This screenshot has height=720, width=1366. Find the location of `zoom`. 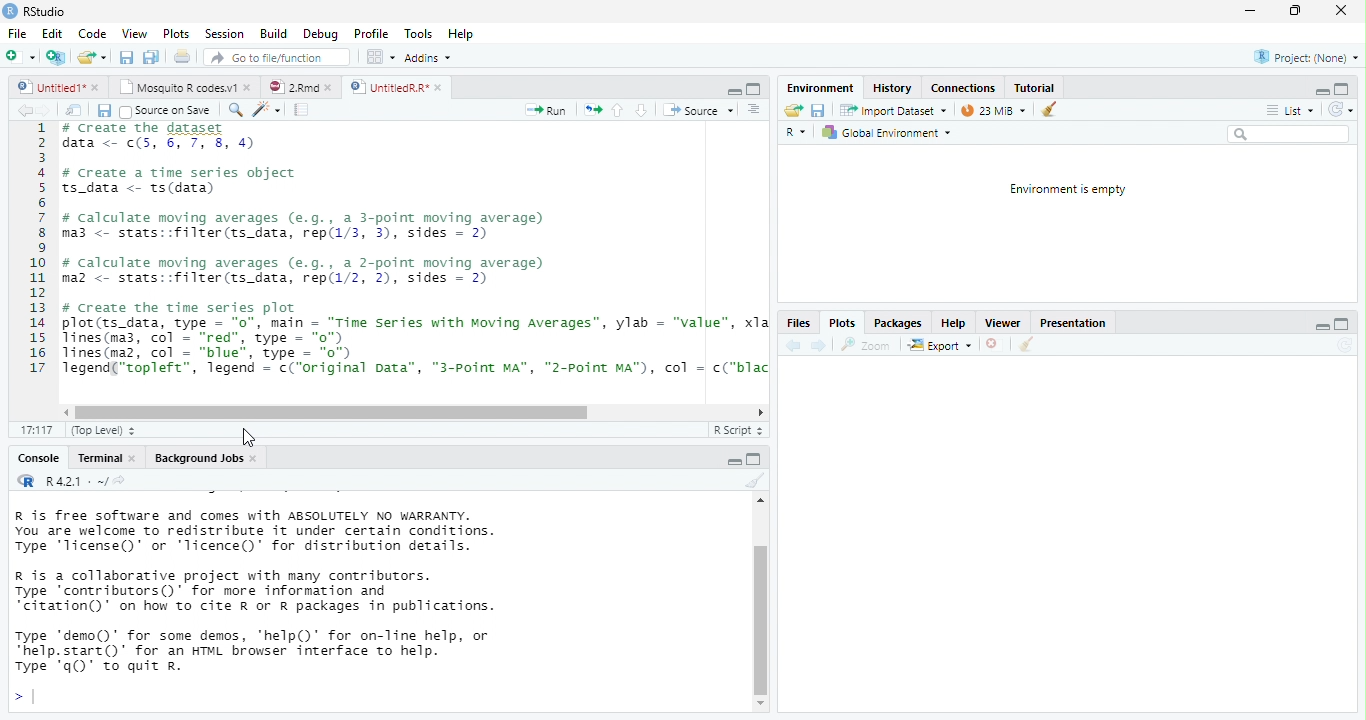

zoom is located at coordinates (869, 345).